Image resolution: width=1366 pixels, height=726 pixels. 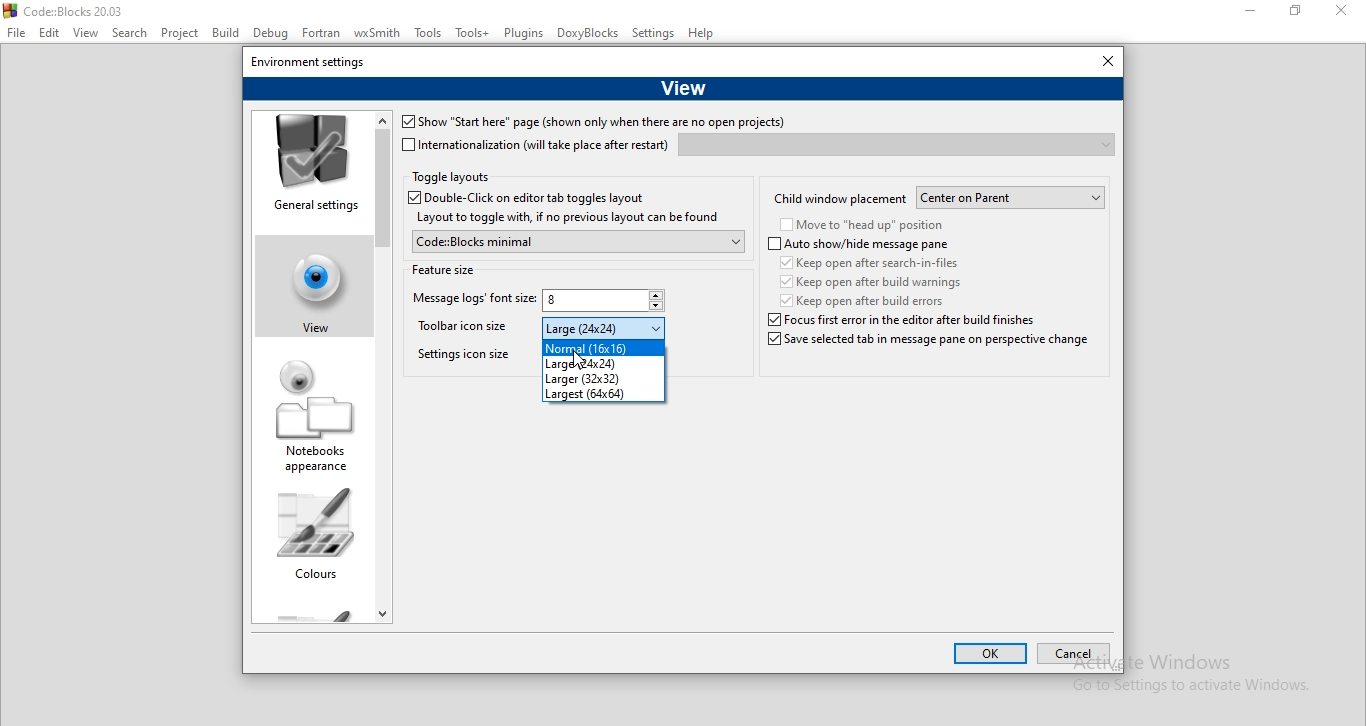 What do you see at coordinates (926, 346) in the screenshot?
I see `Save selected tab in message pane on perspective change` at bounding box center [926, 346].